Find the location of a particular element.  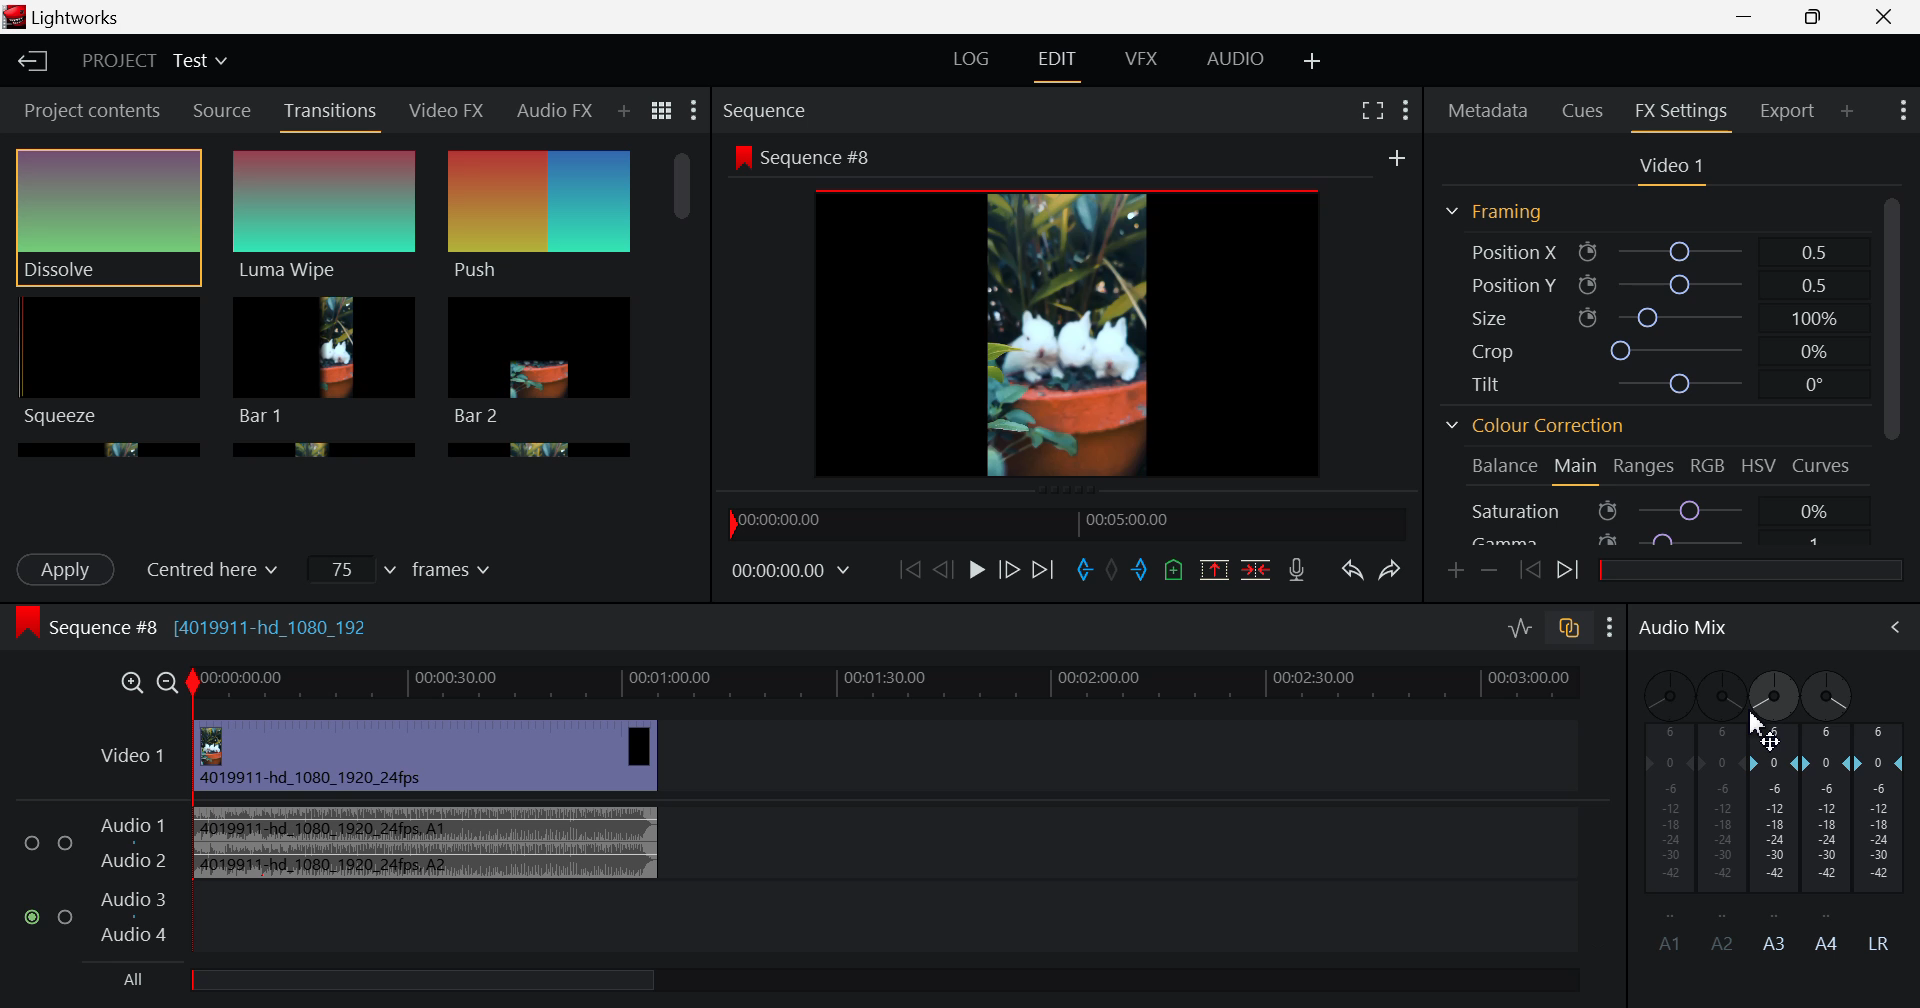

Curves is located at coordinates (1820, 465).